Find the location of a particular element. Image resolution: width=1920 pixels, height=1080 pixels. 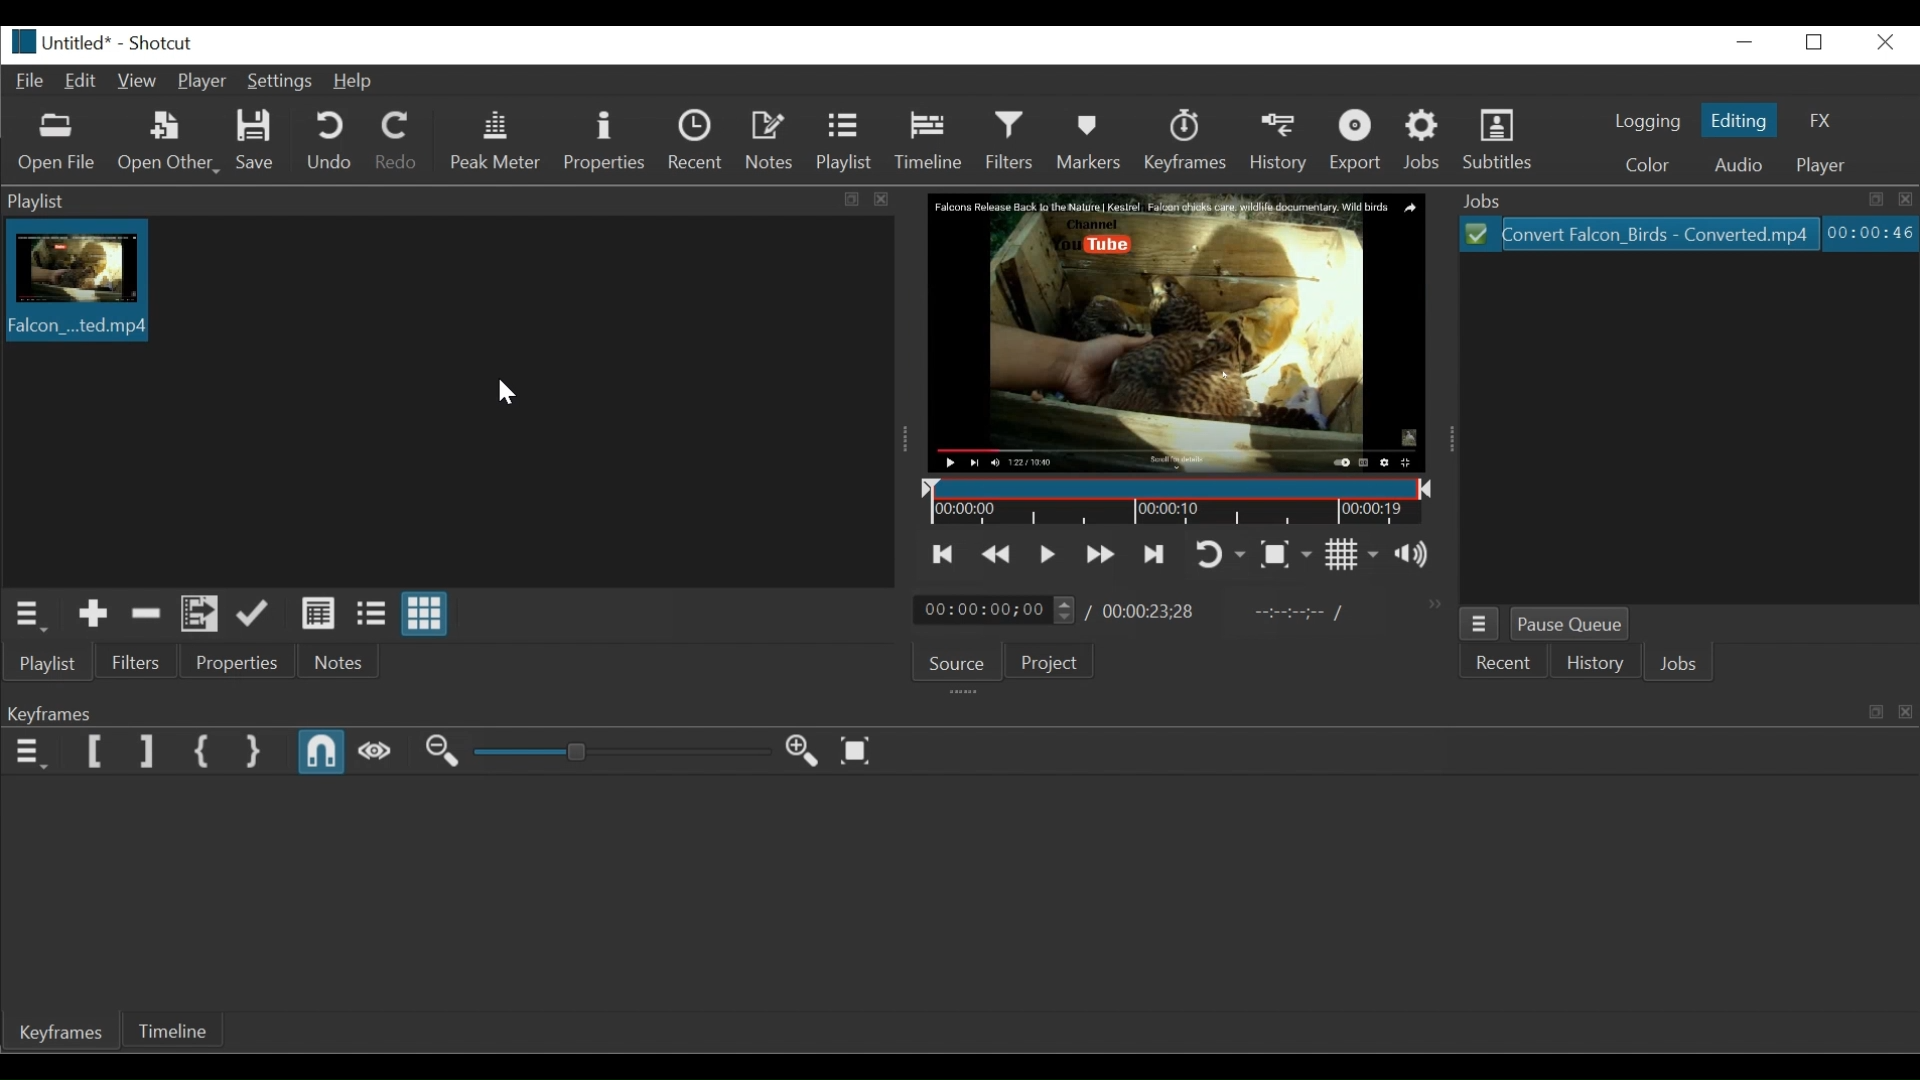

Set Filter last is located at coordinates (146, 752).